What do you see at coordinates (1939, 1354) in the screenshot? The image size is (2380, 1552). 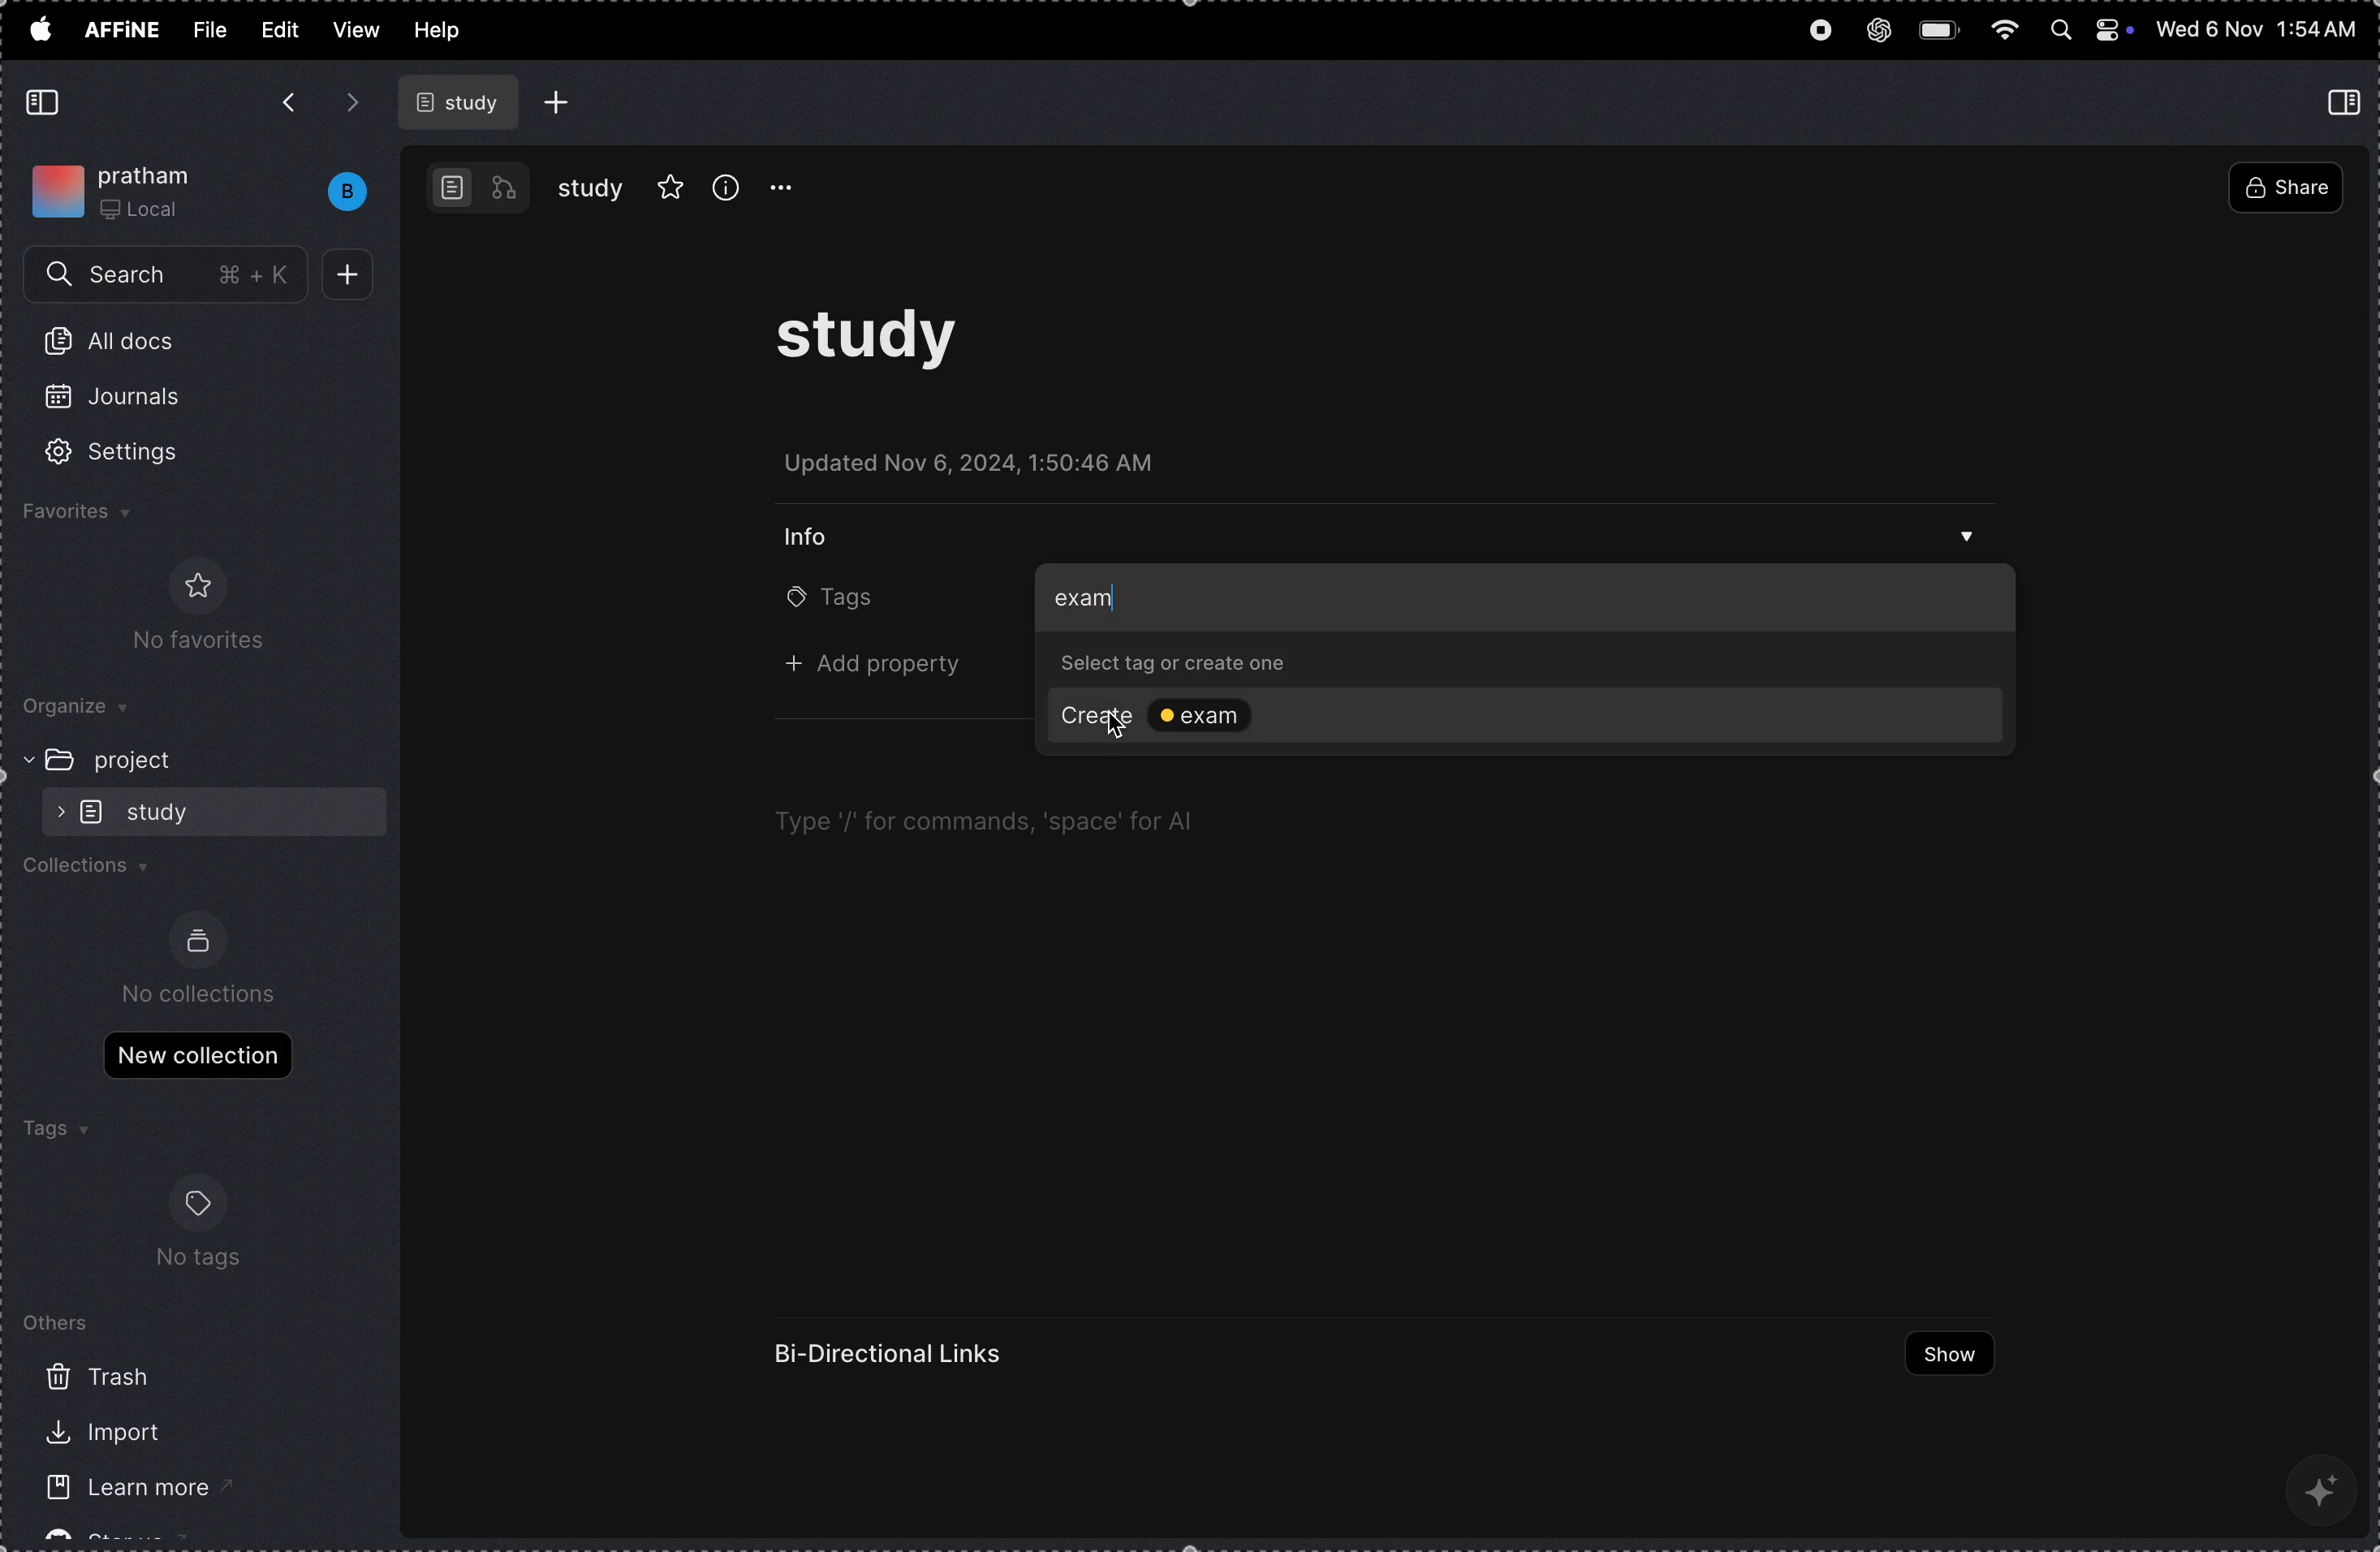 I see `show` at bounding box center [1939, 1354].